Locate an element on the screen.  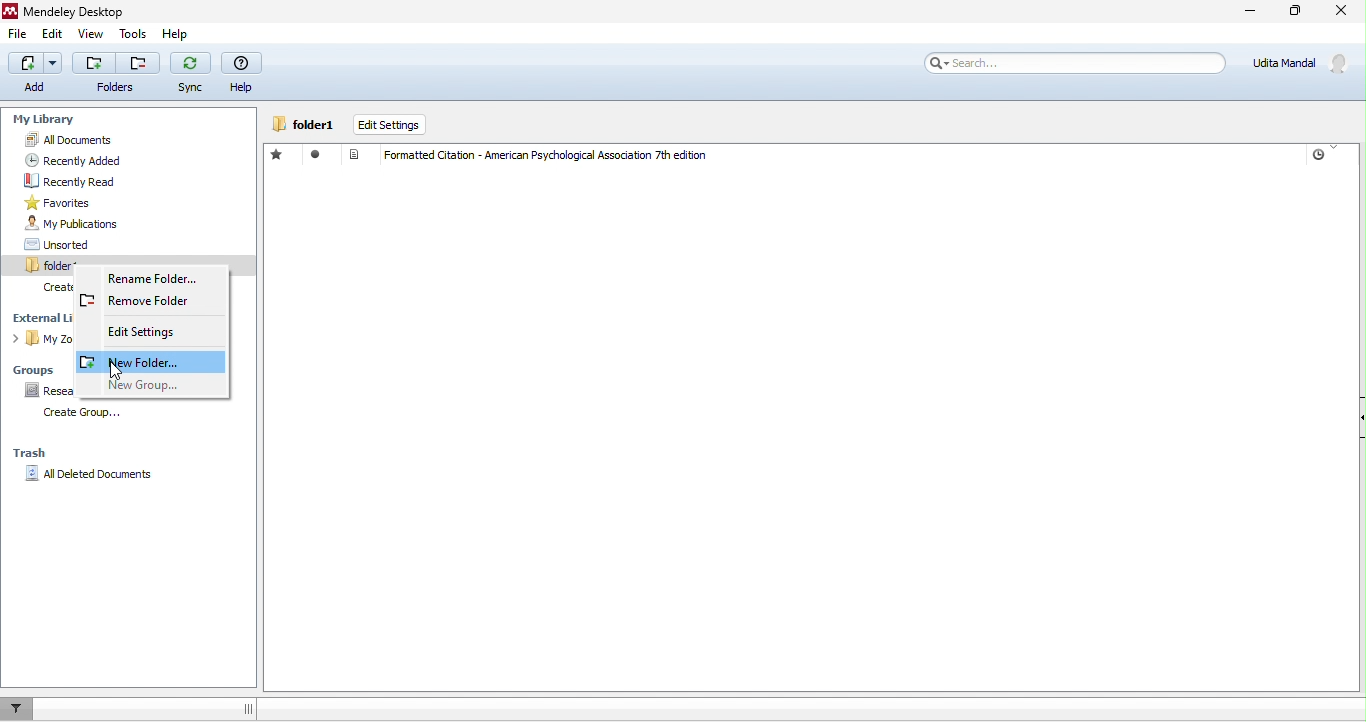
minimize is located at coordinates (1250, 10).